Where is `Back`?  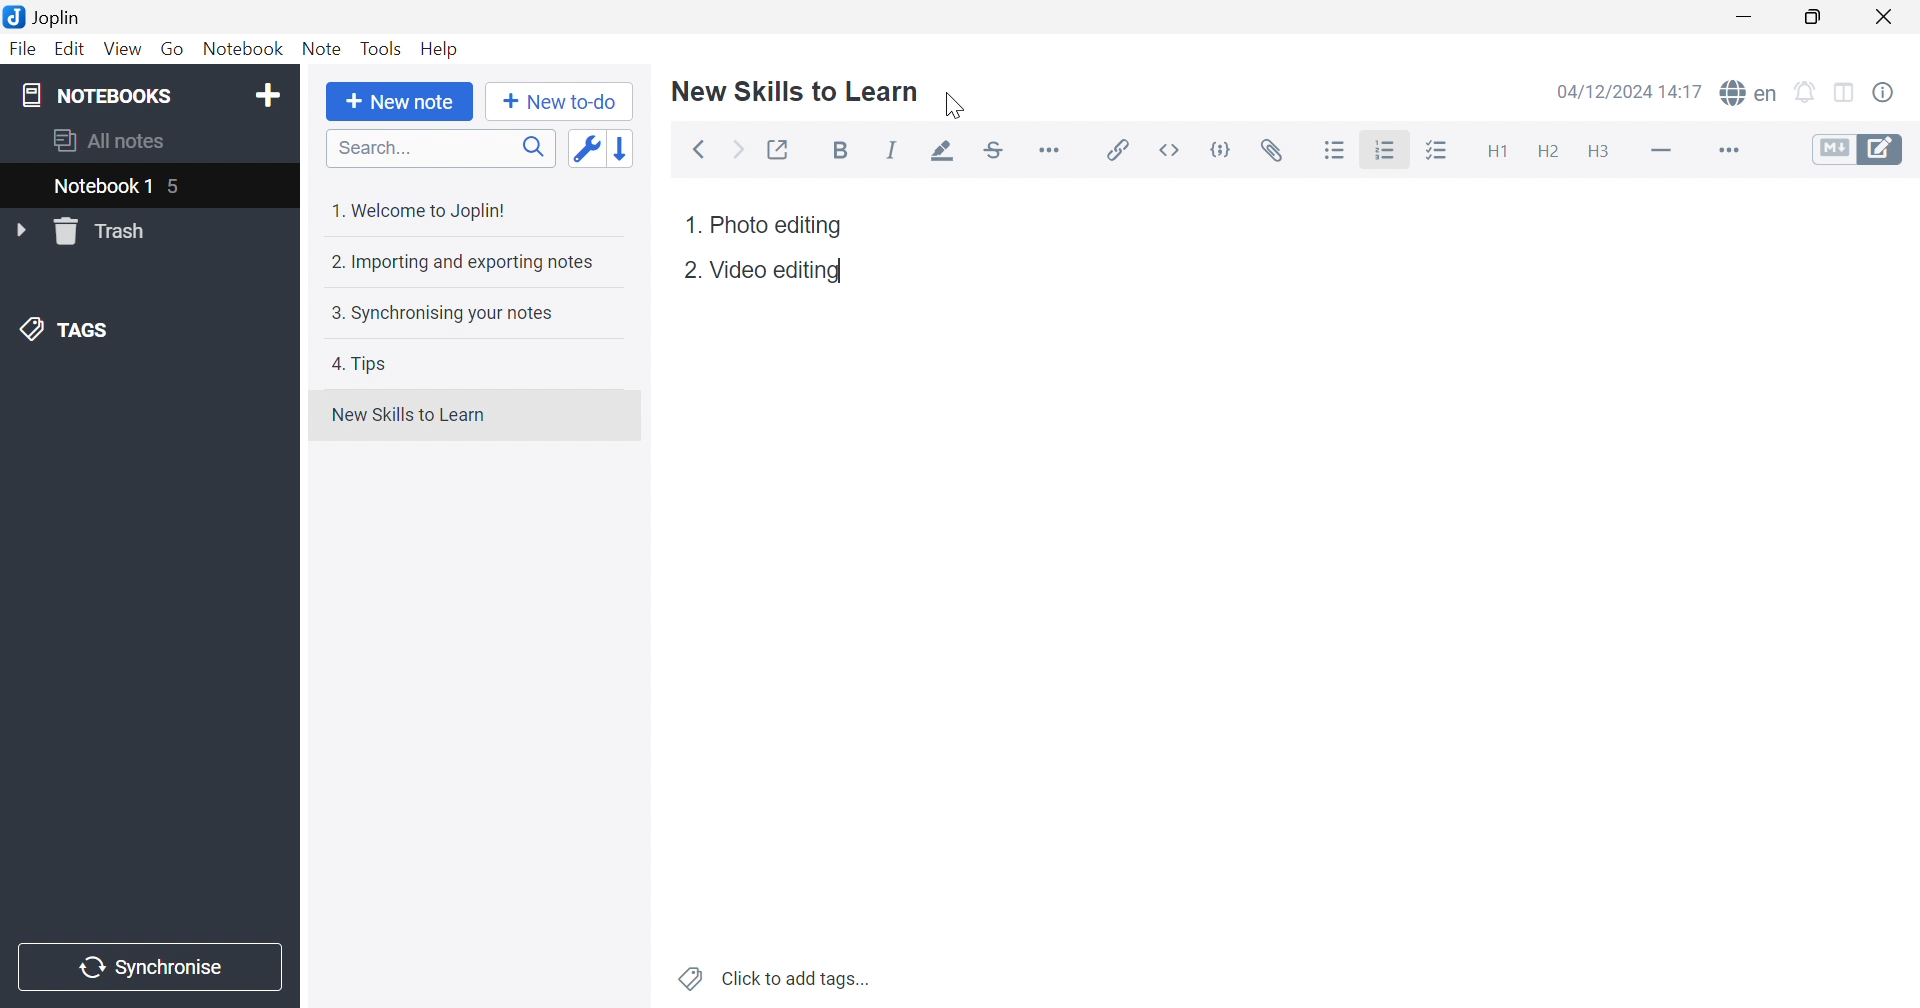
Back is located at coordinates (699, 151).